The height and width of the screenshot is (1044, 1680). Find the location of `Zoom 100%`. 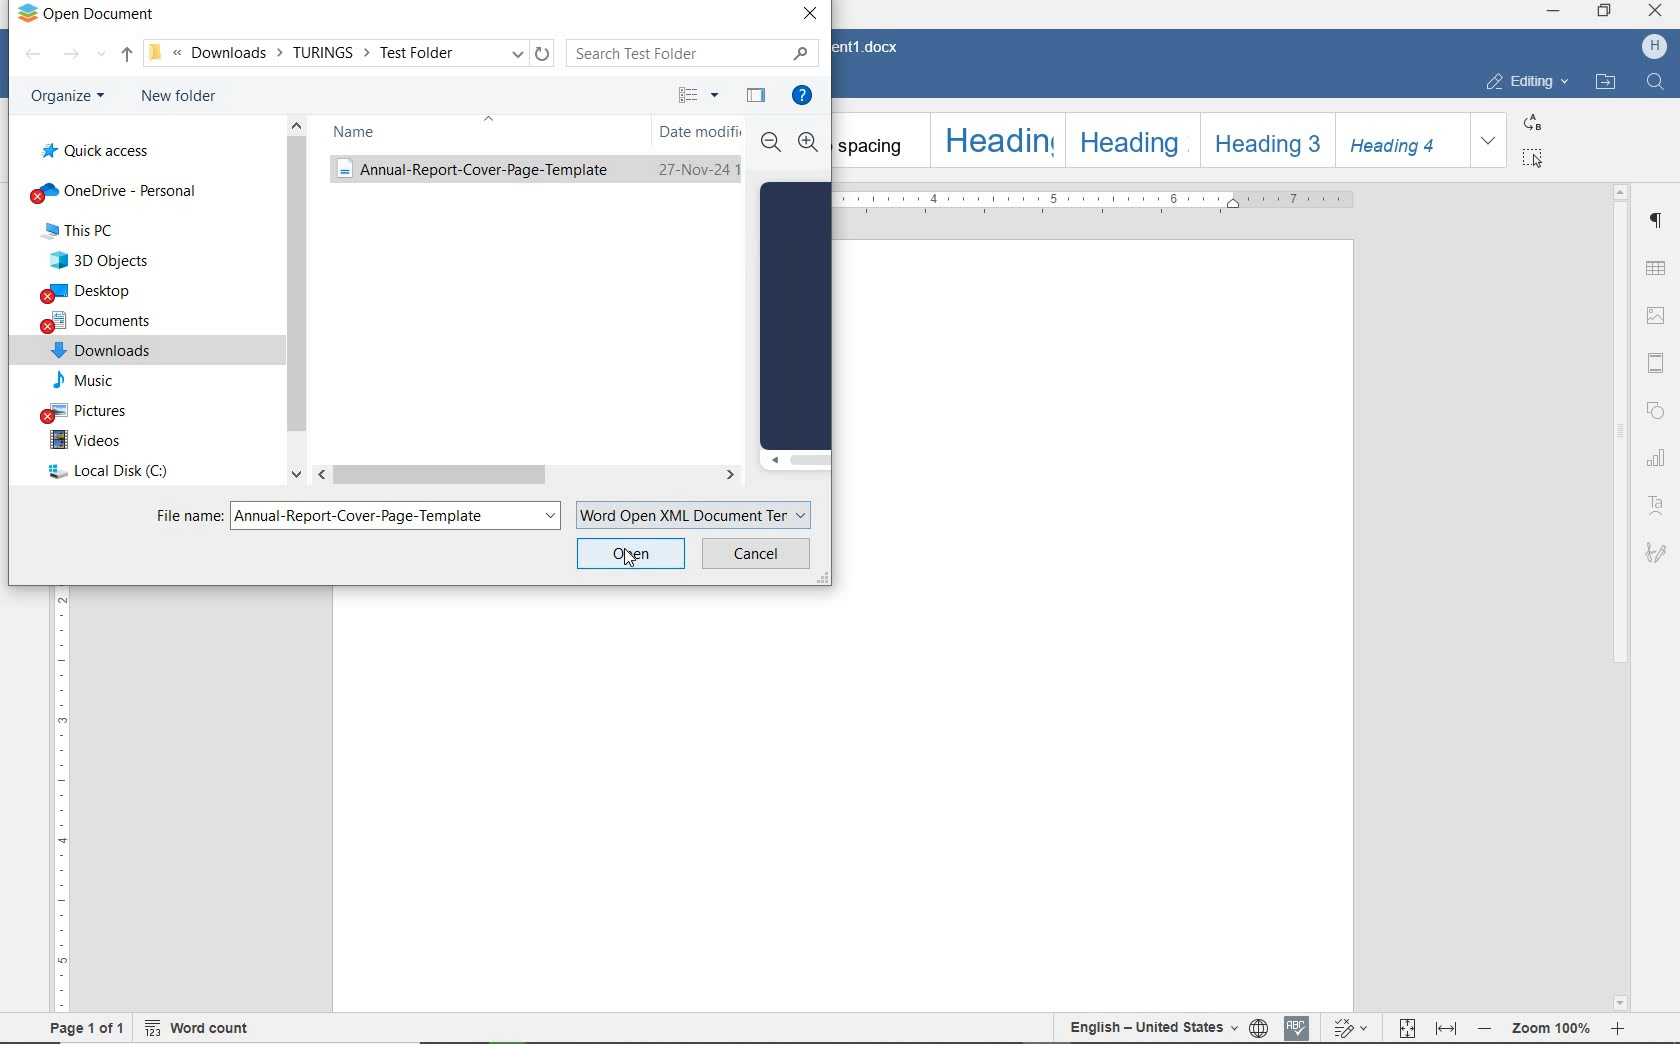

Zoom 100% is located at coordinates (1545, 1028).